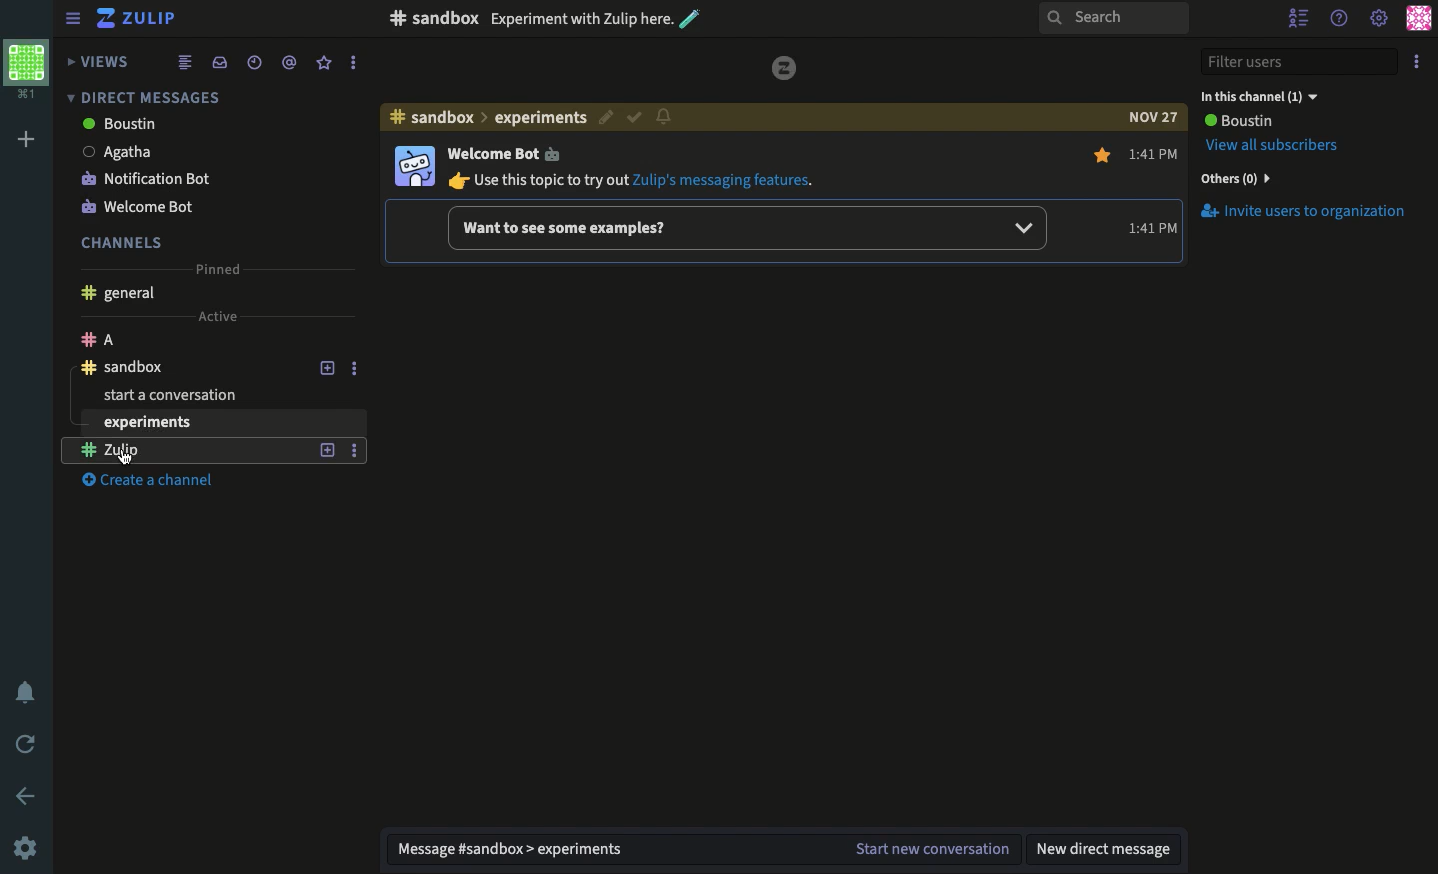  I want to click on Welcome bot, so click(189, 205).